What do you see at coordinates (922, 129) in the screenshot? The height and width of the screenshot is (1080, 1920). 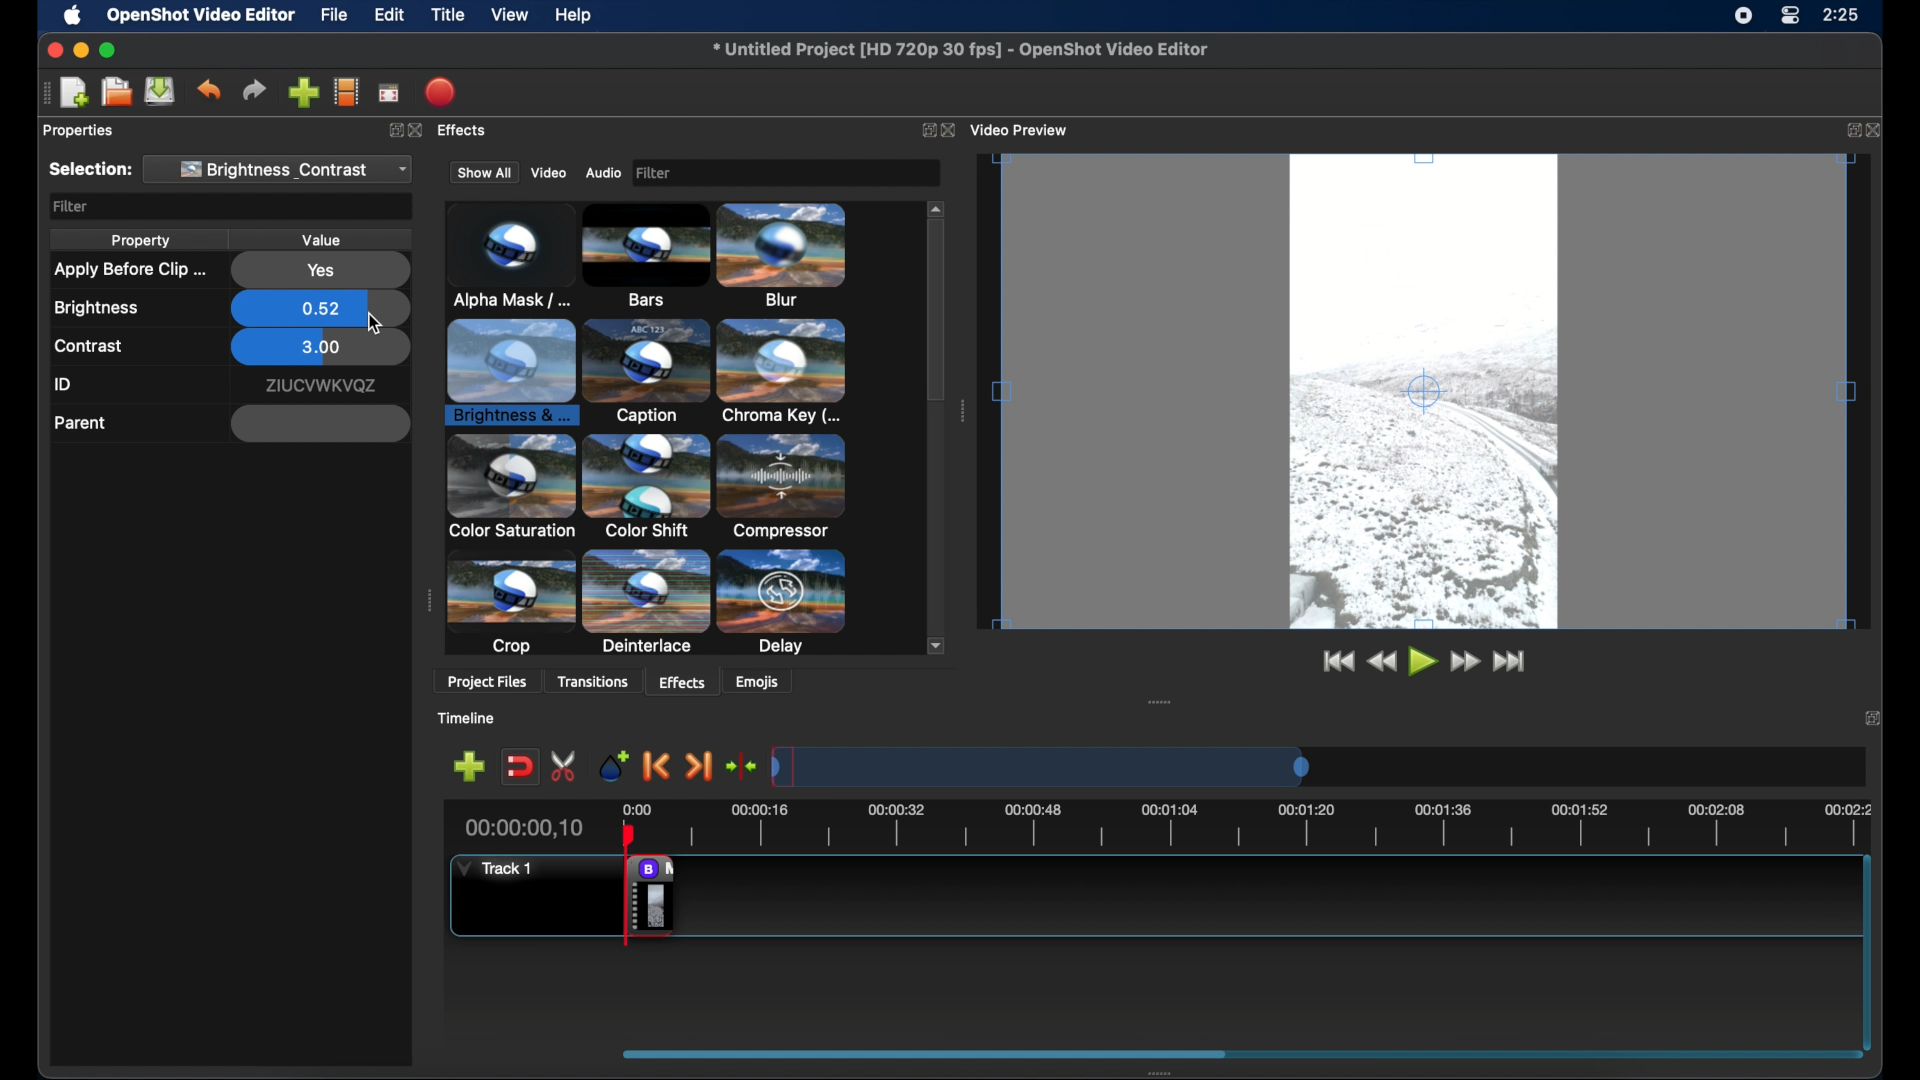 I see `expand` at bounding box center [922, 129].